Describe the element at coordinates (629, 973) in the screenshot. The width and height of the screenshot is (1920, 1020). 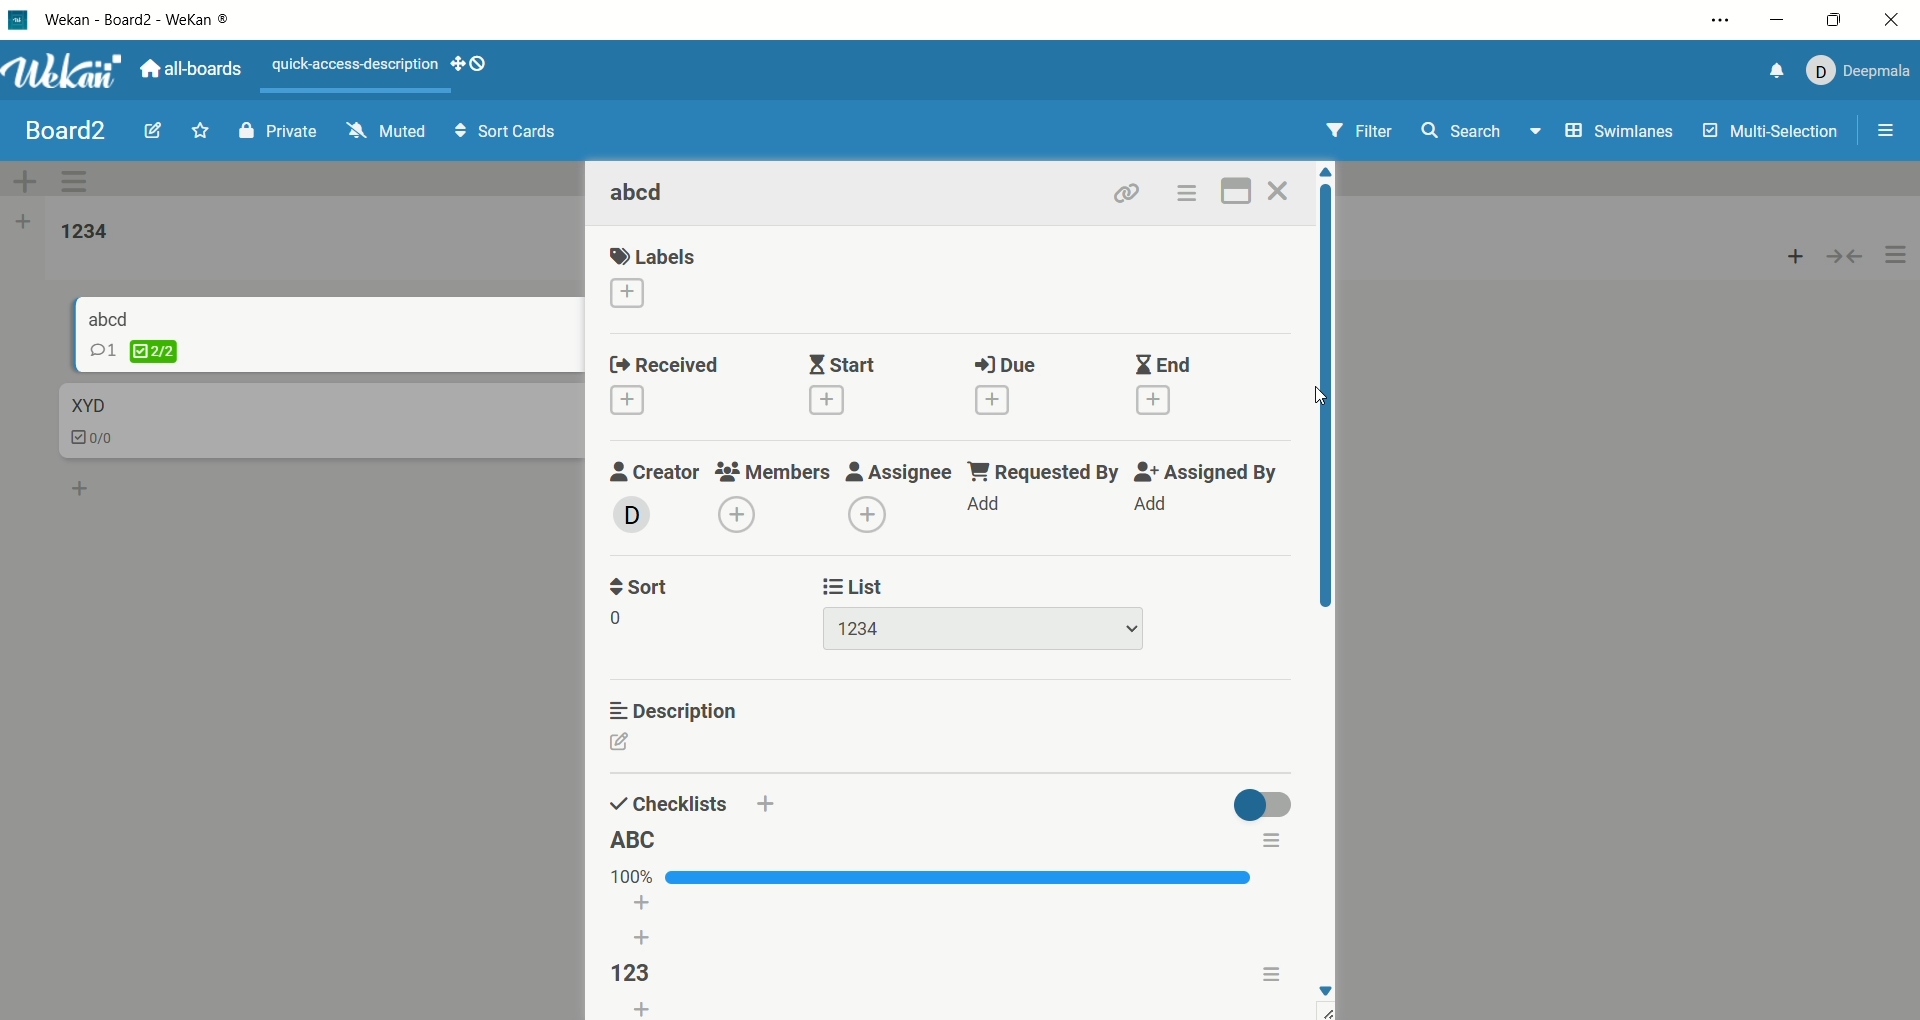
I see `checklist title` at that location.